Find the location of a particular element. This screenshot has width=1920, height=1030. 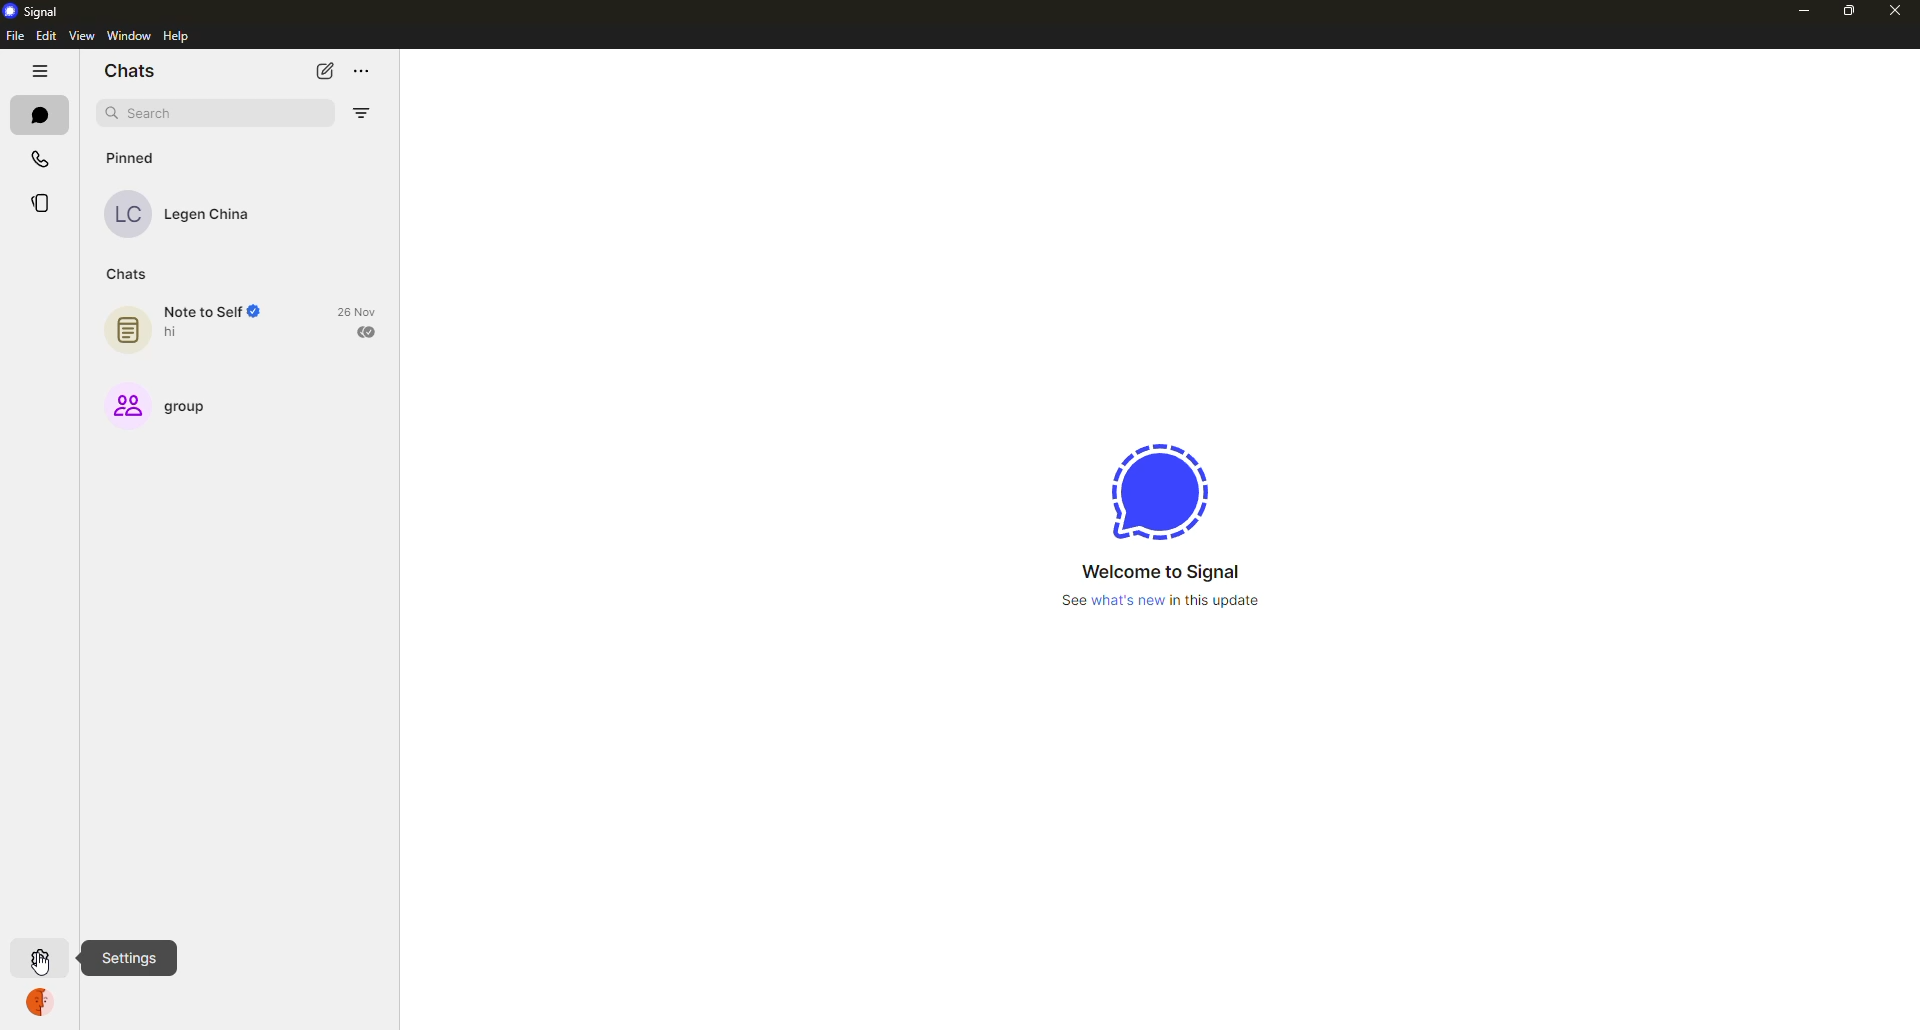

pinned is located at coordinates (136, 157).